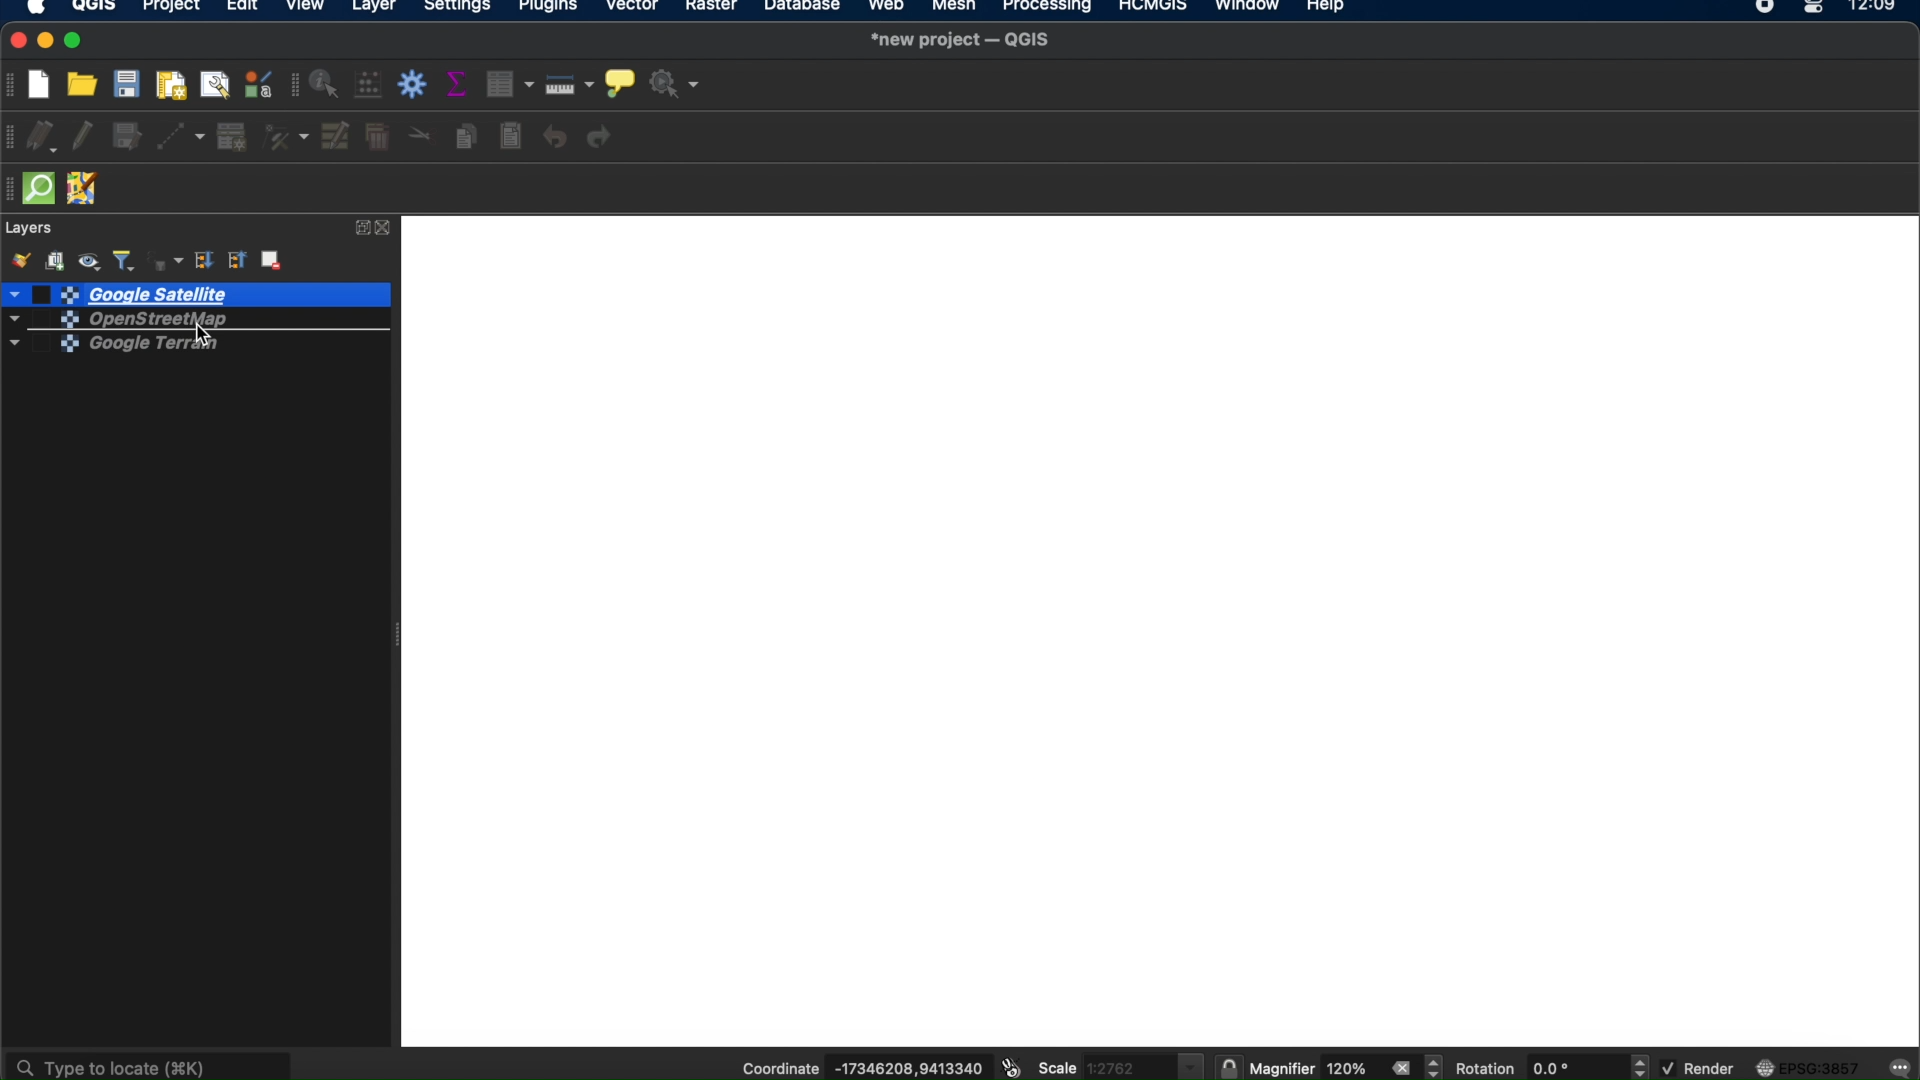 This screenshot has height=1080, width=1920. I want to click on view, so click(307, 8).